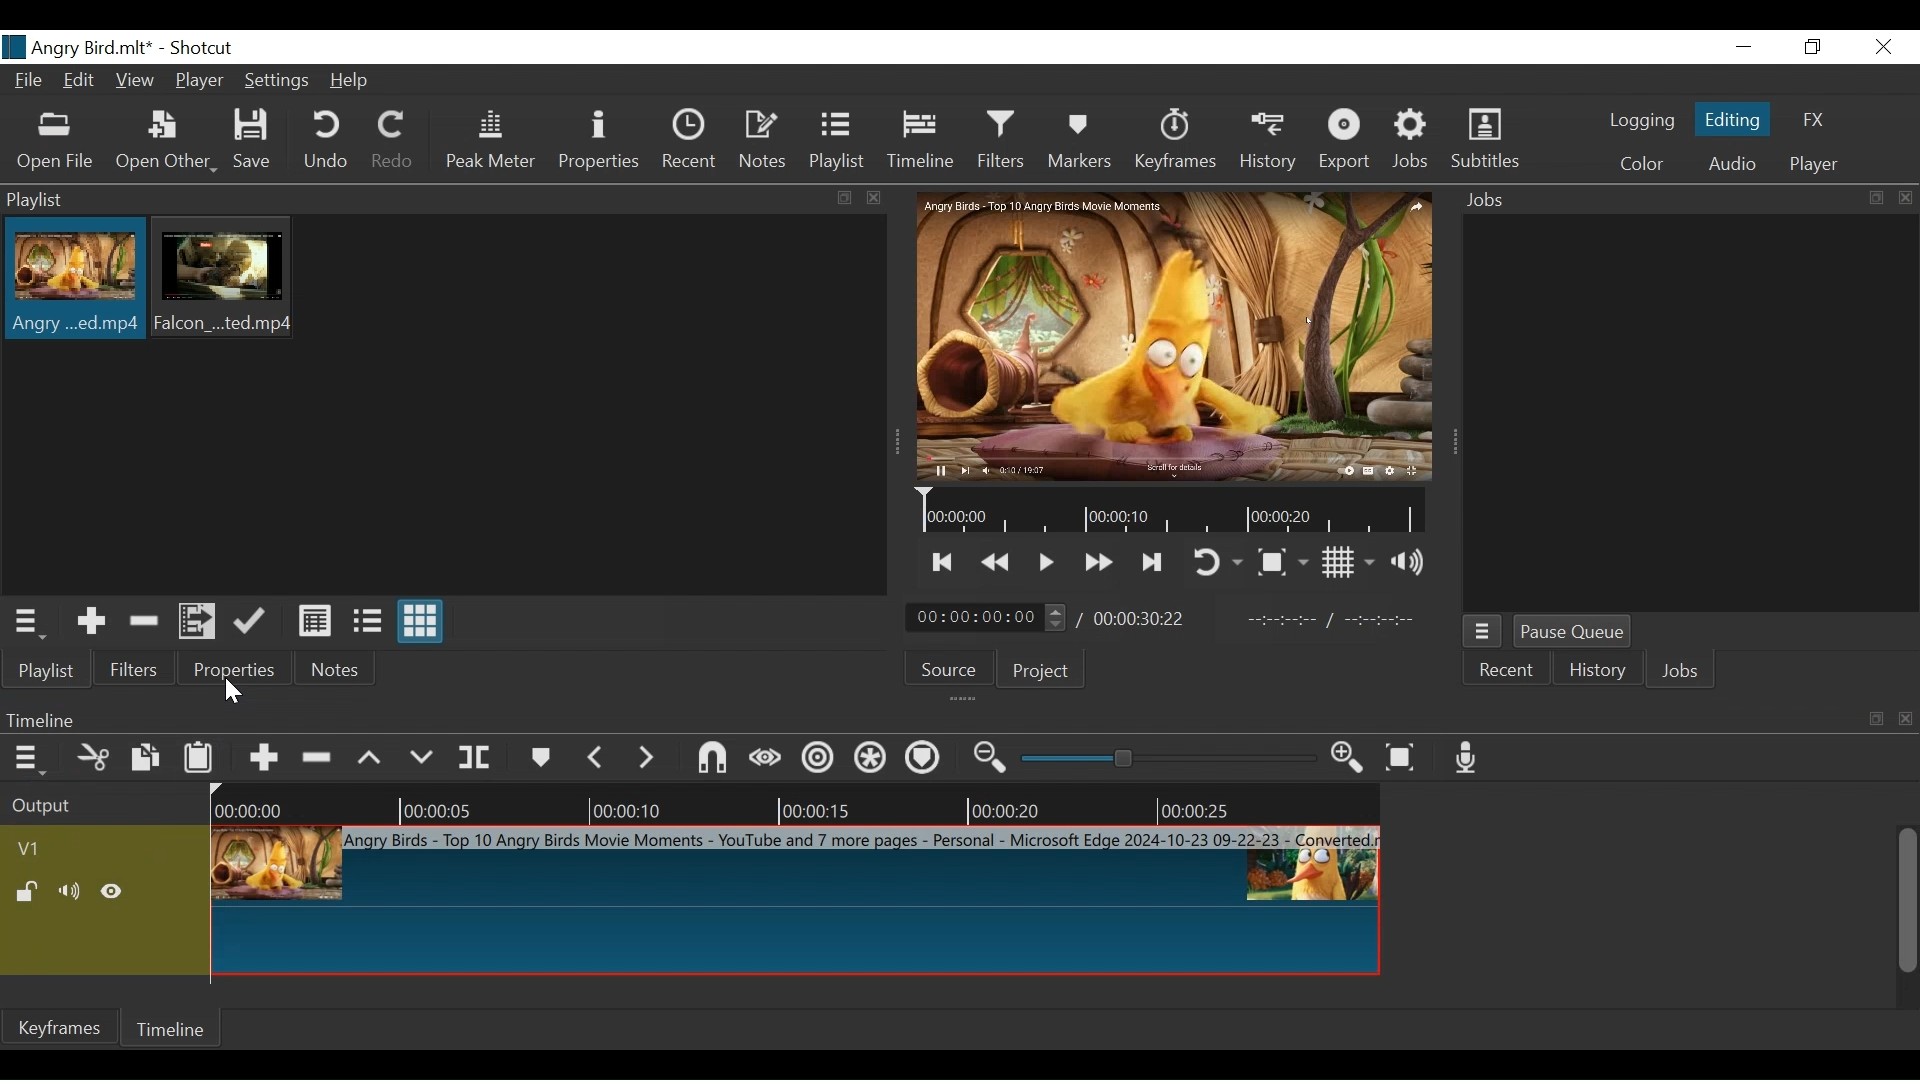 This screenshot has height=1080, width=1920. I want to click on Current duration, so click(989, 616).